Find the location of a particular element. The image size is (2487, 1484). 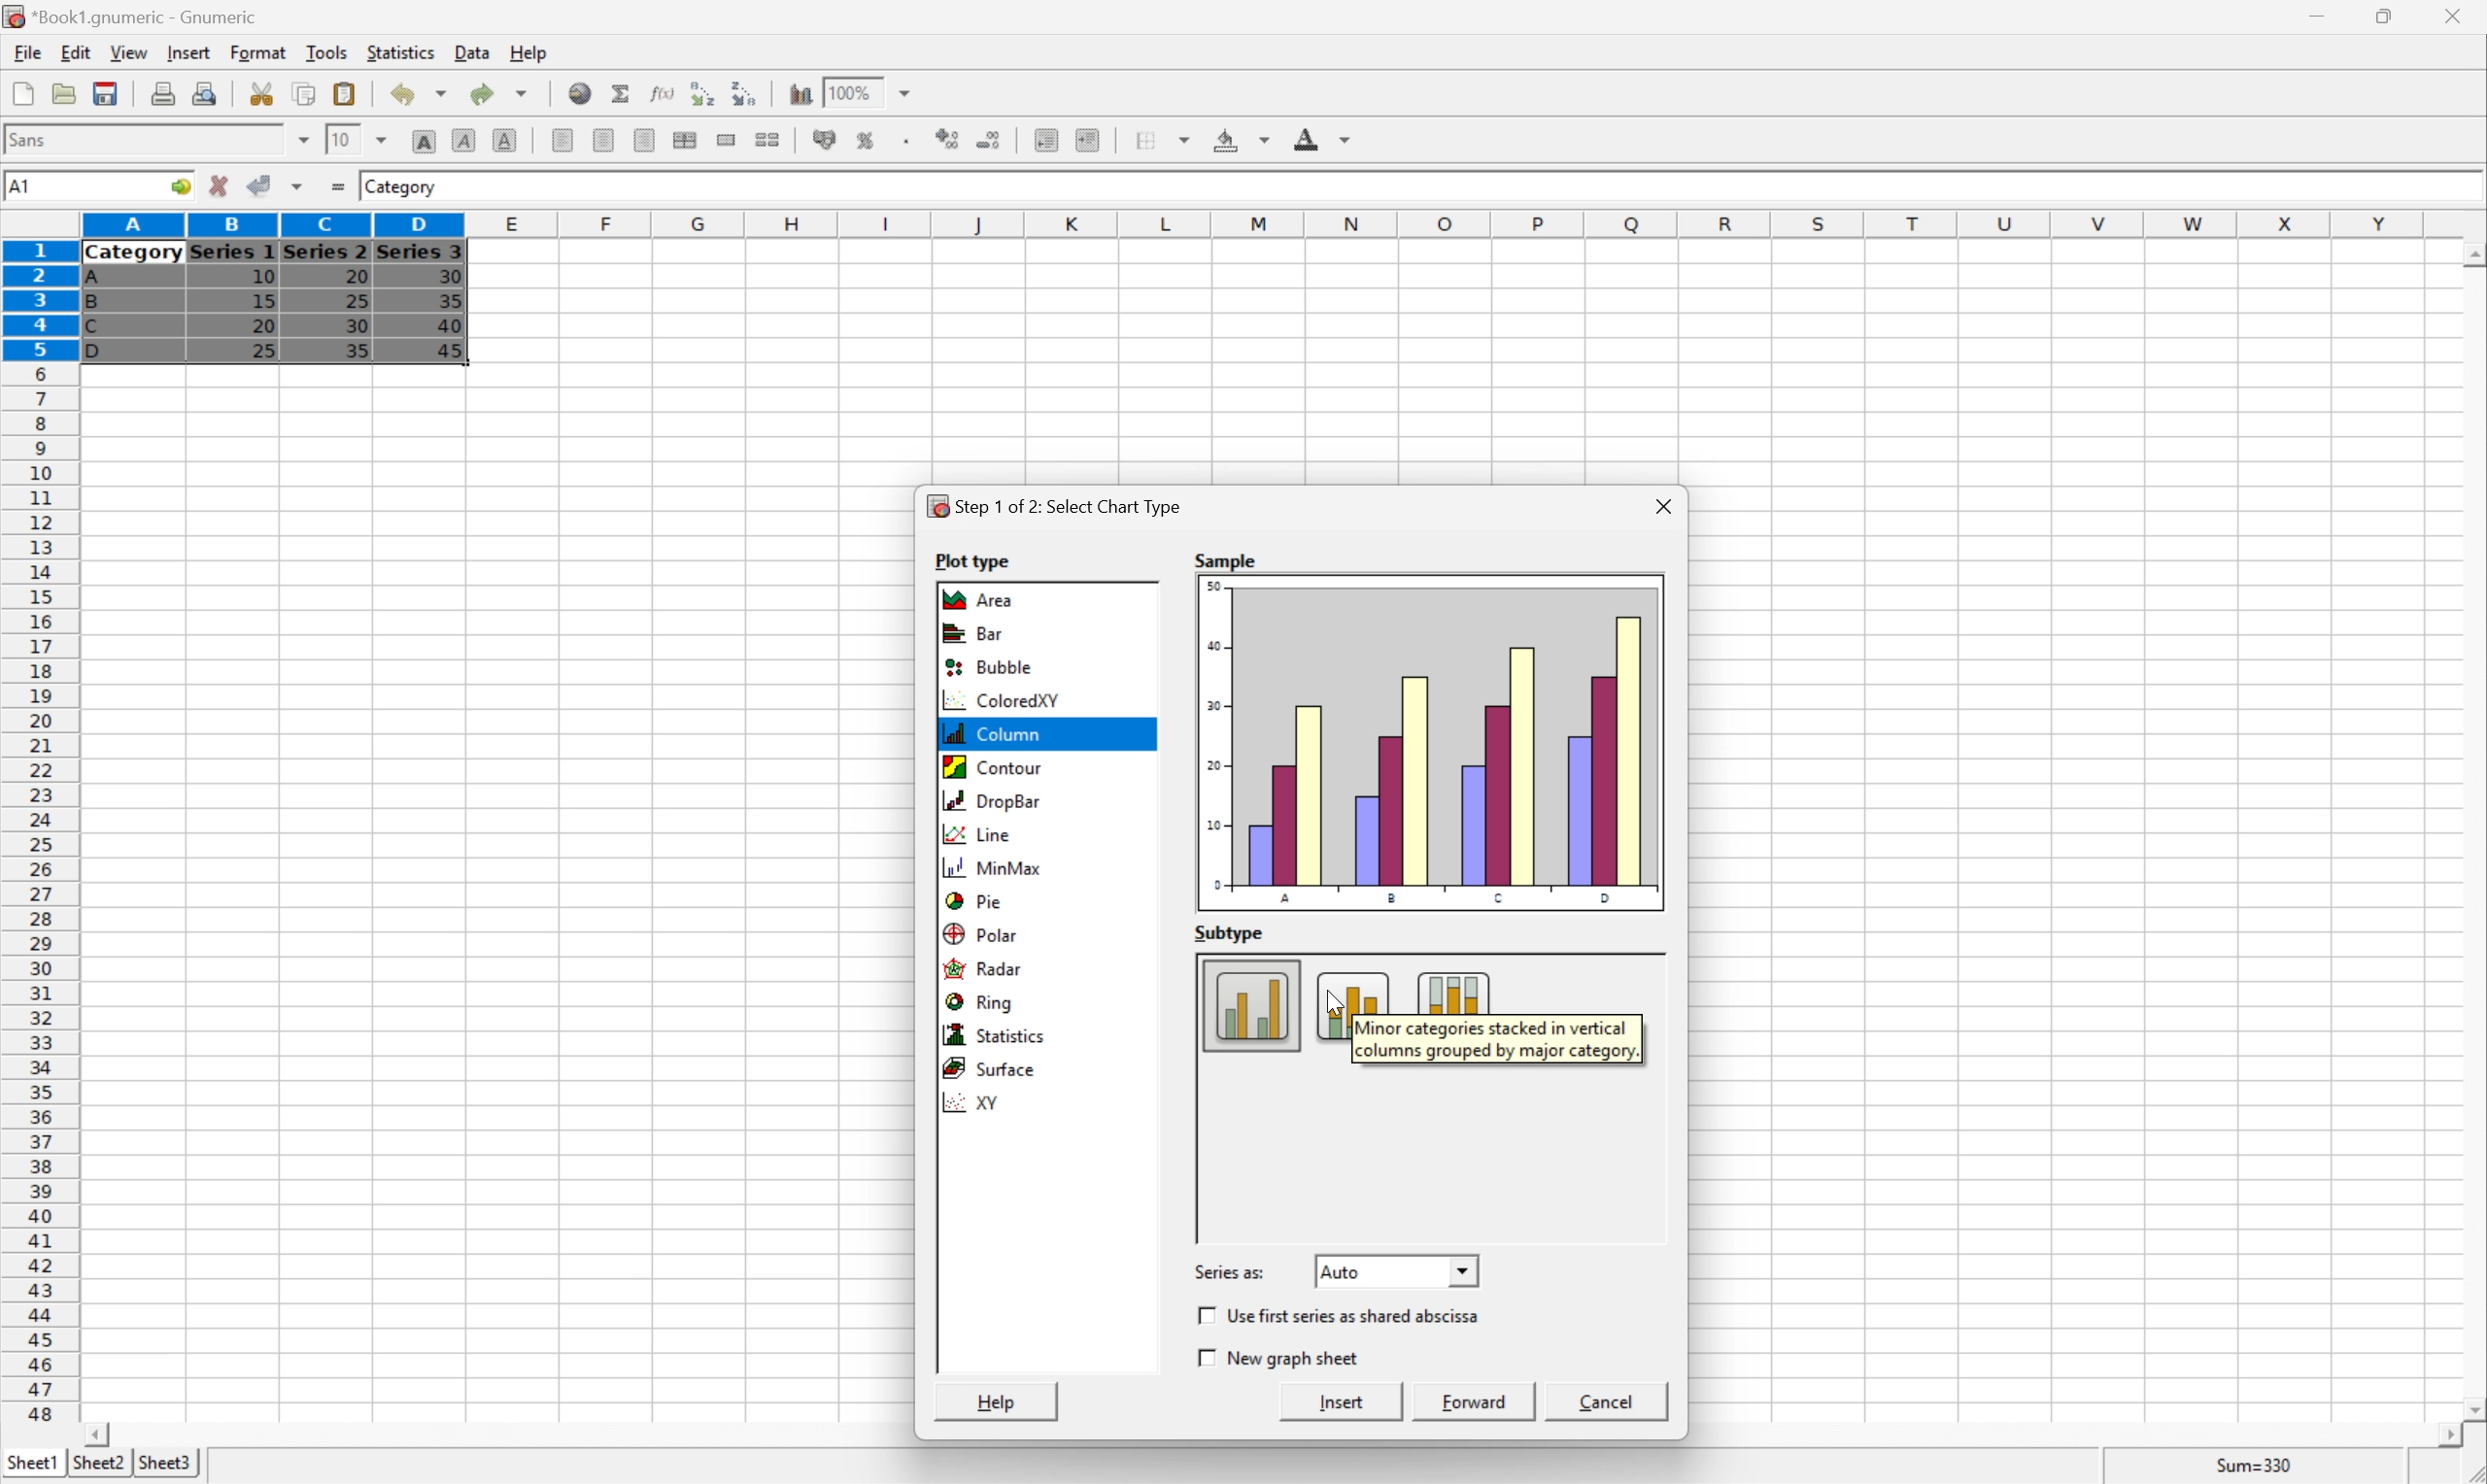

Increase indent, and align the contents to the left is located at coordinates (1087, 142).